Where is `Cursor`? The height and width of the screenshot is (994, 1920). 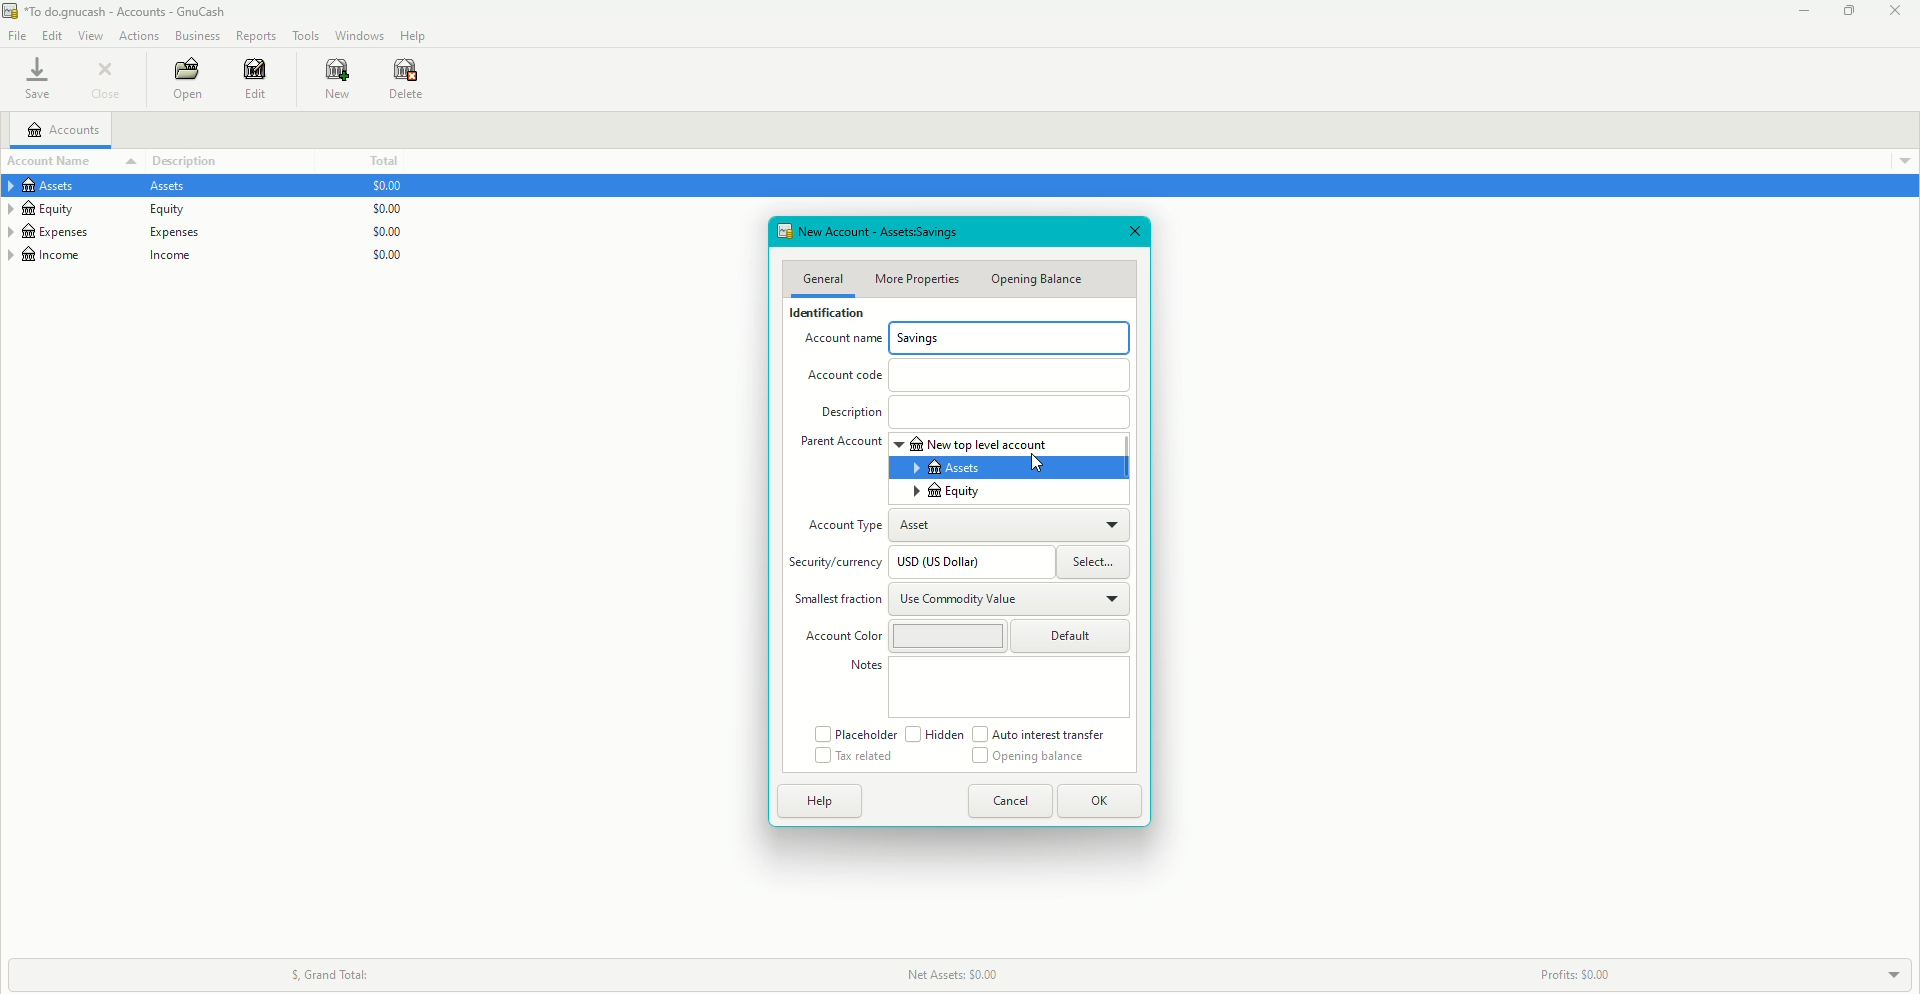
Cursor is located at coordinates (1035, 464).